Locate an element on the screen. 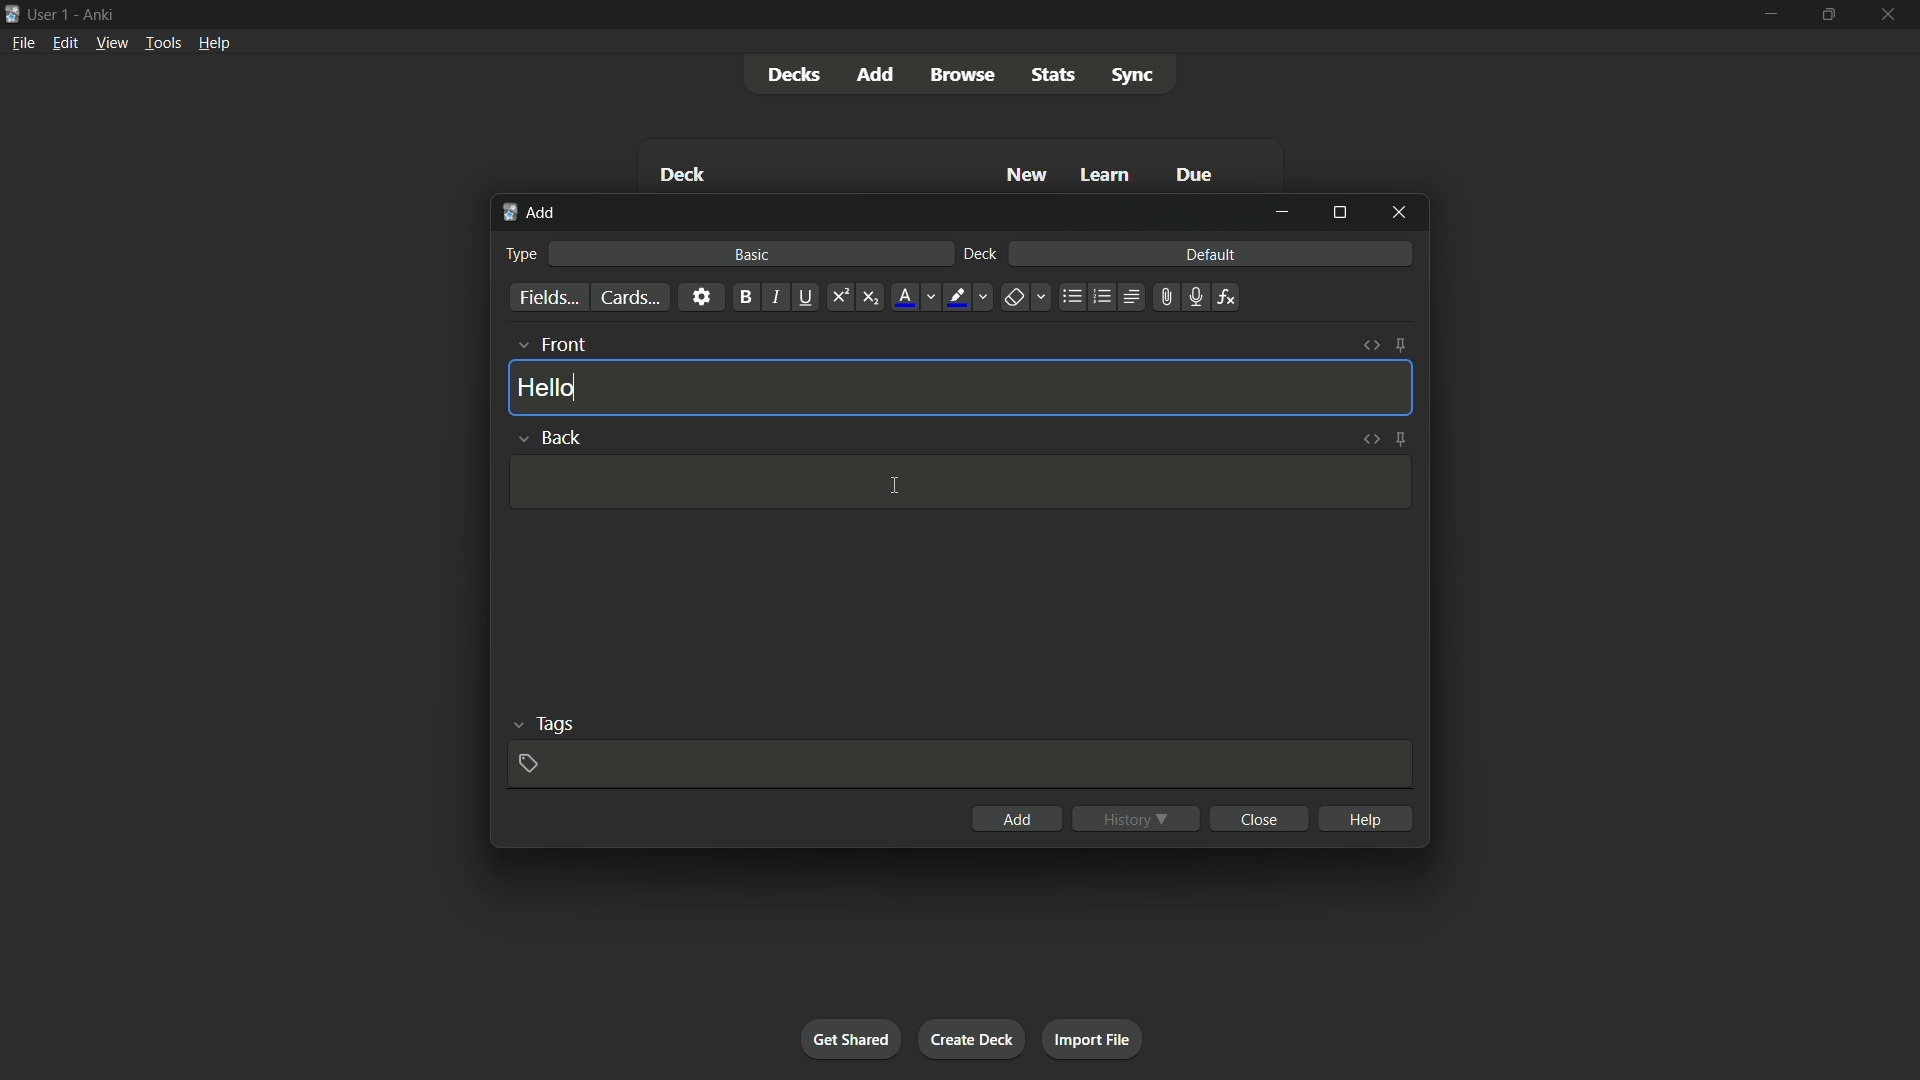  italic is located at coordinates (775, 297).